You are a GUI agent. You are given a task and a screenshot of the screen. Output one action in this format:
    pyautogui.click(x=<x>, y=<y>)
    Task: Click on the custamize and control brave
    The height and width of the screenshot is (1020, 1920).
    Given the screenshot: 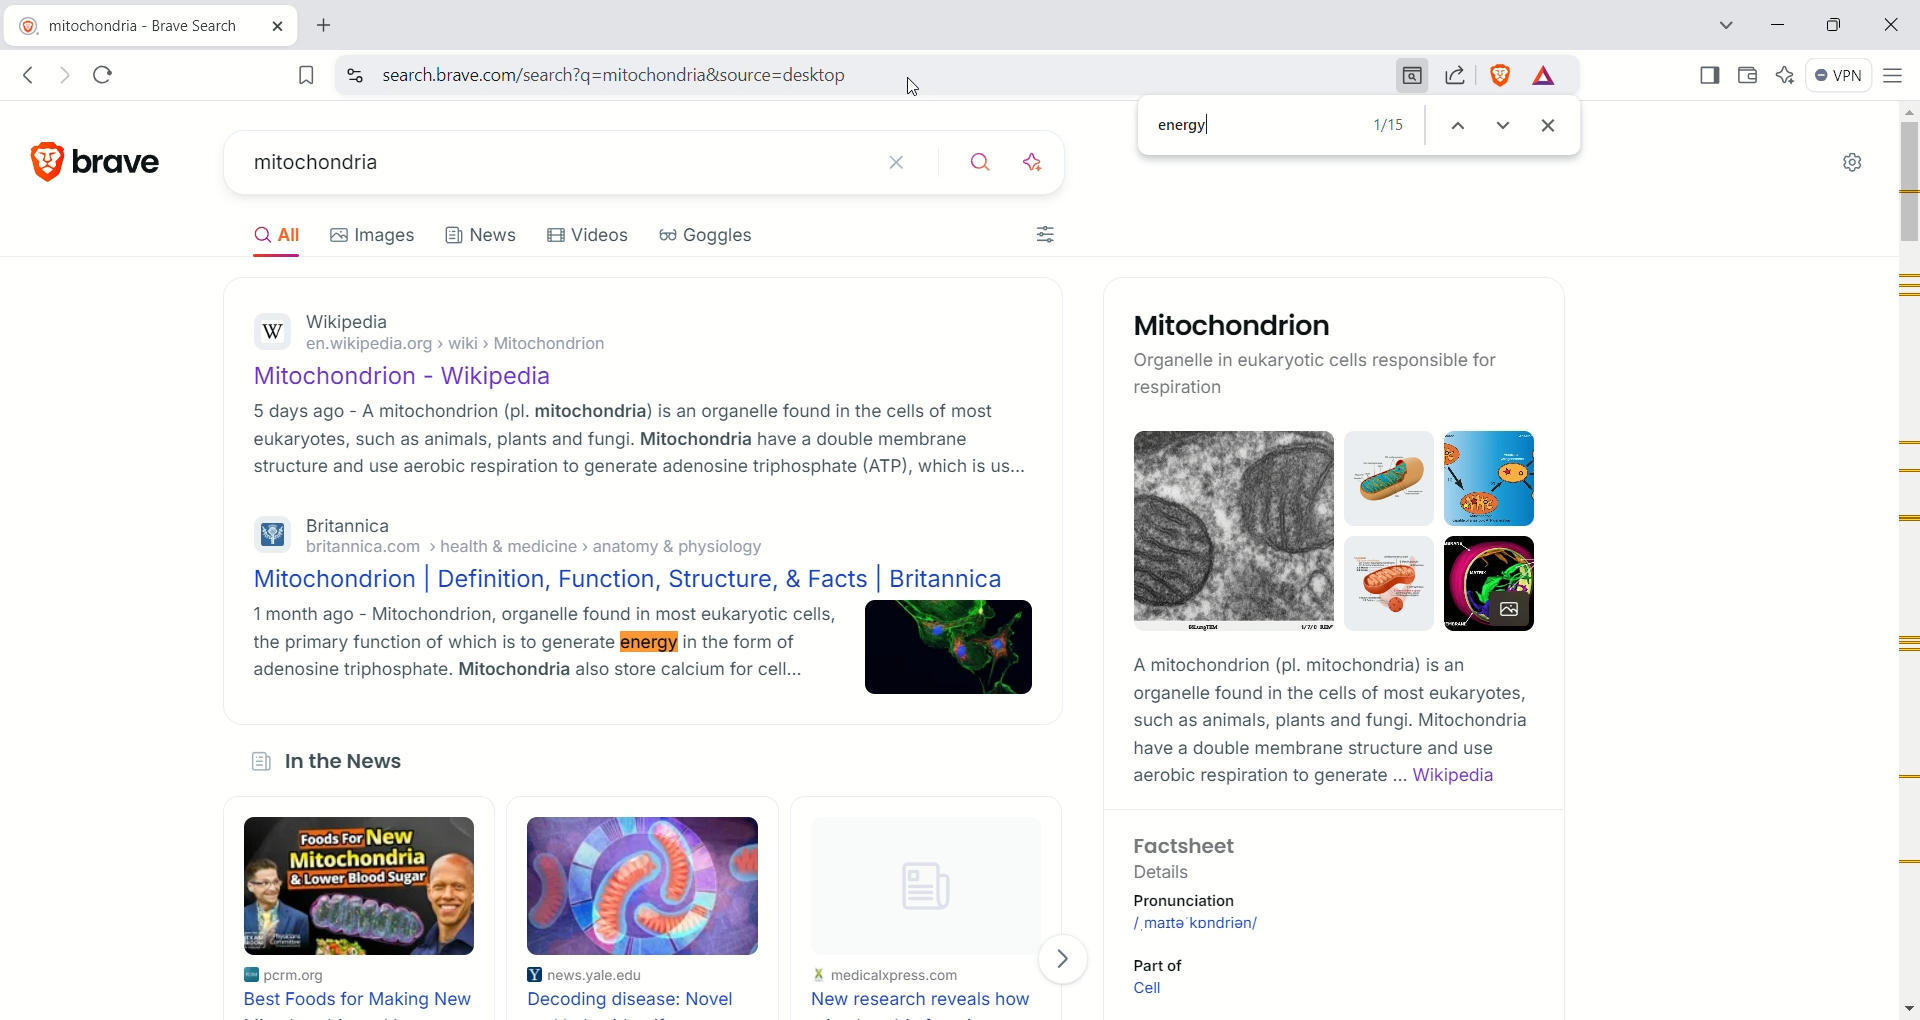 What is the action you would take?
    pyautogui.click(x=1895, y=77)
    